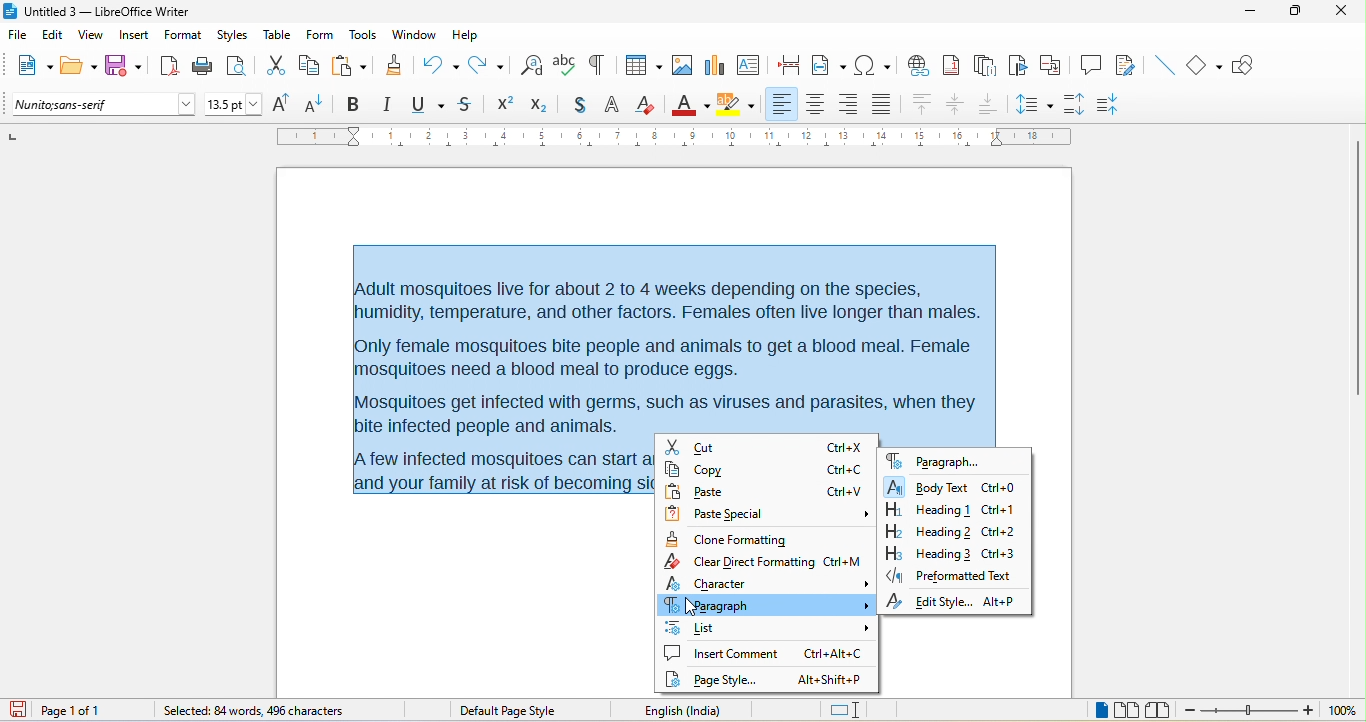 The height and width of the screenshot is (722, 1366). What do you see at coordinates (768, 582) in the screenshot?
I see `character` at bounding box center [768, 582].